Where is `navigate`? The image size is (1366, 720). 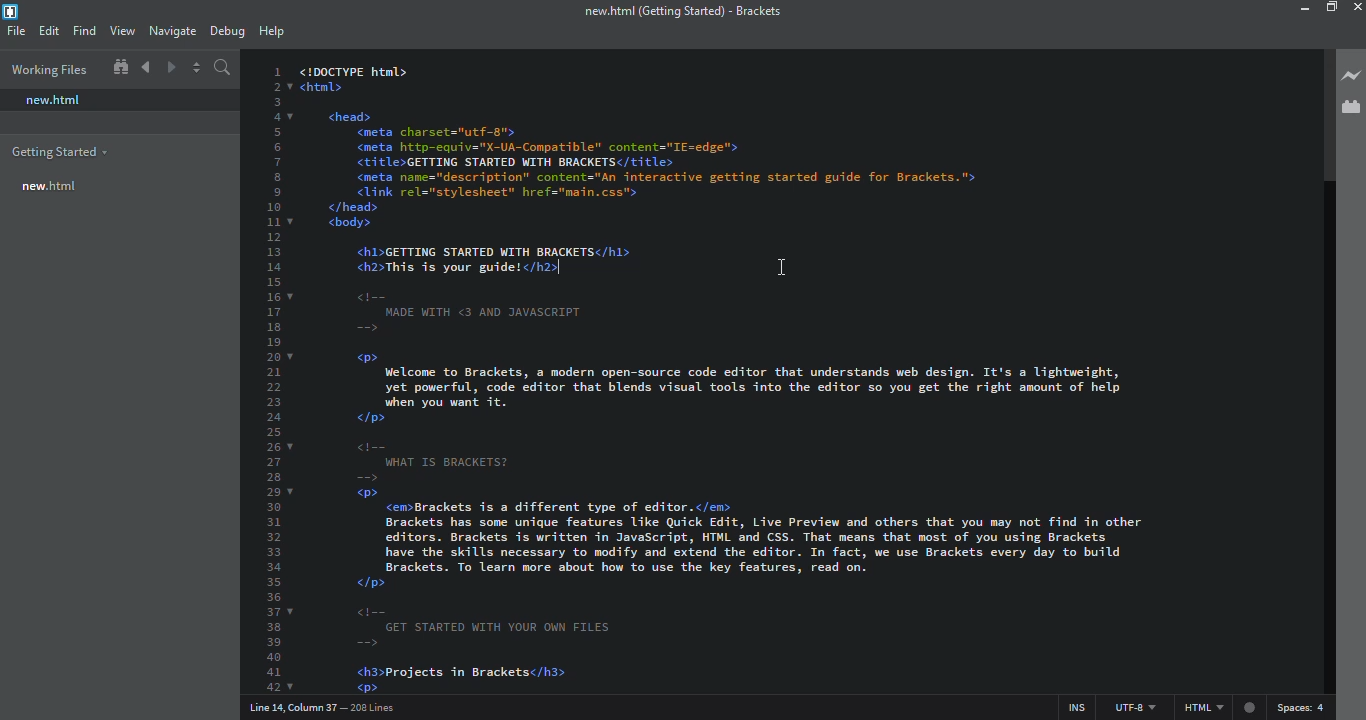
navigate is located at coordinates (176, 31).